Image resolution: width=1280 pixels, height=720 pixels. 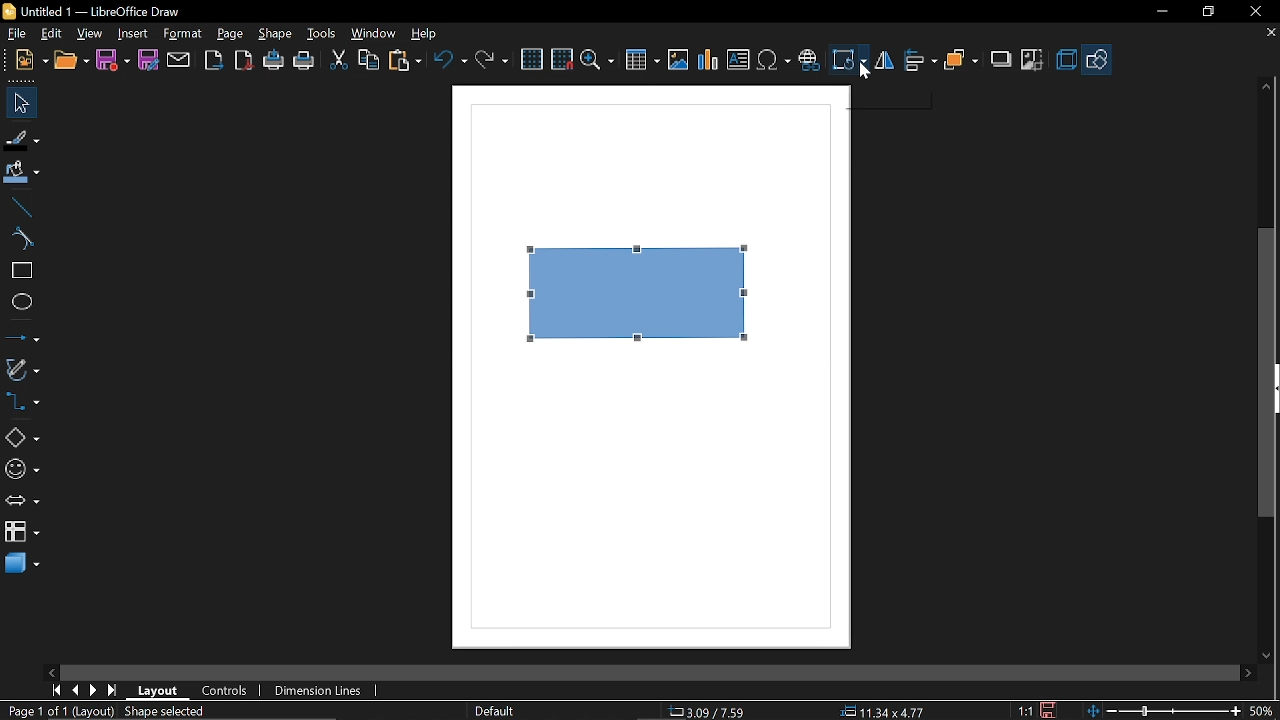 What do you see at coordinates (406, 60) in the screenshot?
I see `paste` at bounding box center [406, 60].